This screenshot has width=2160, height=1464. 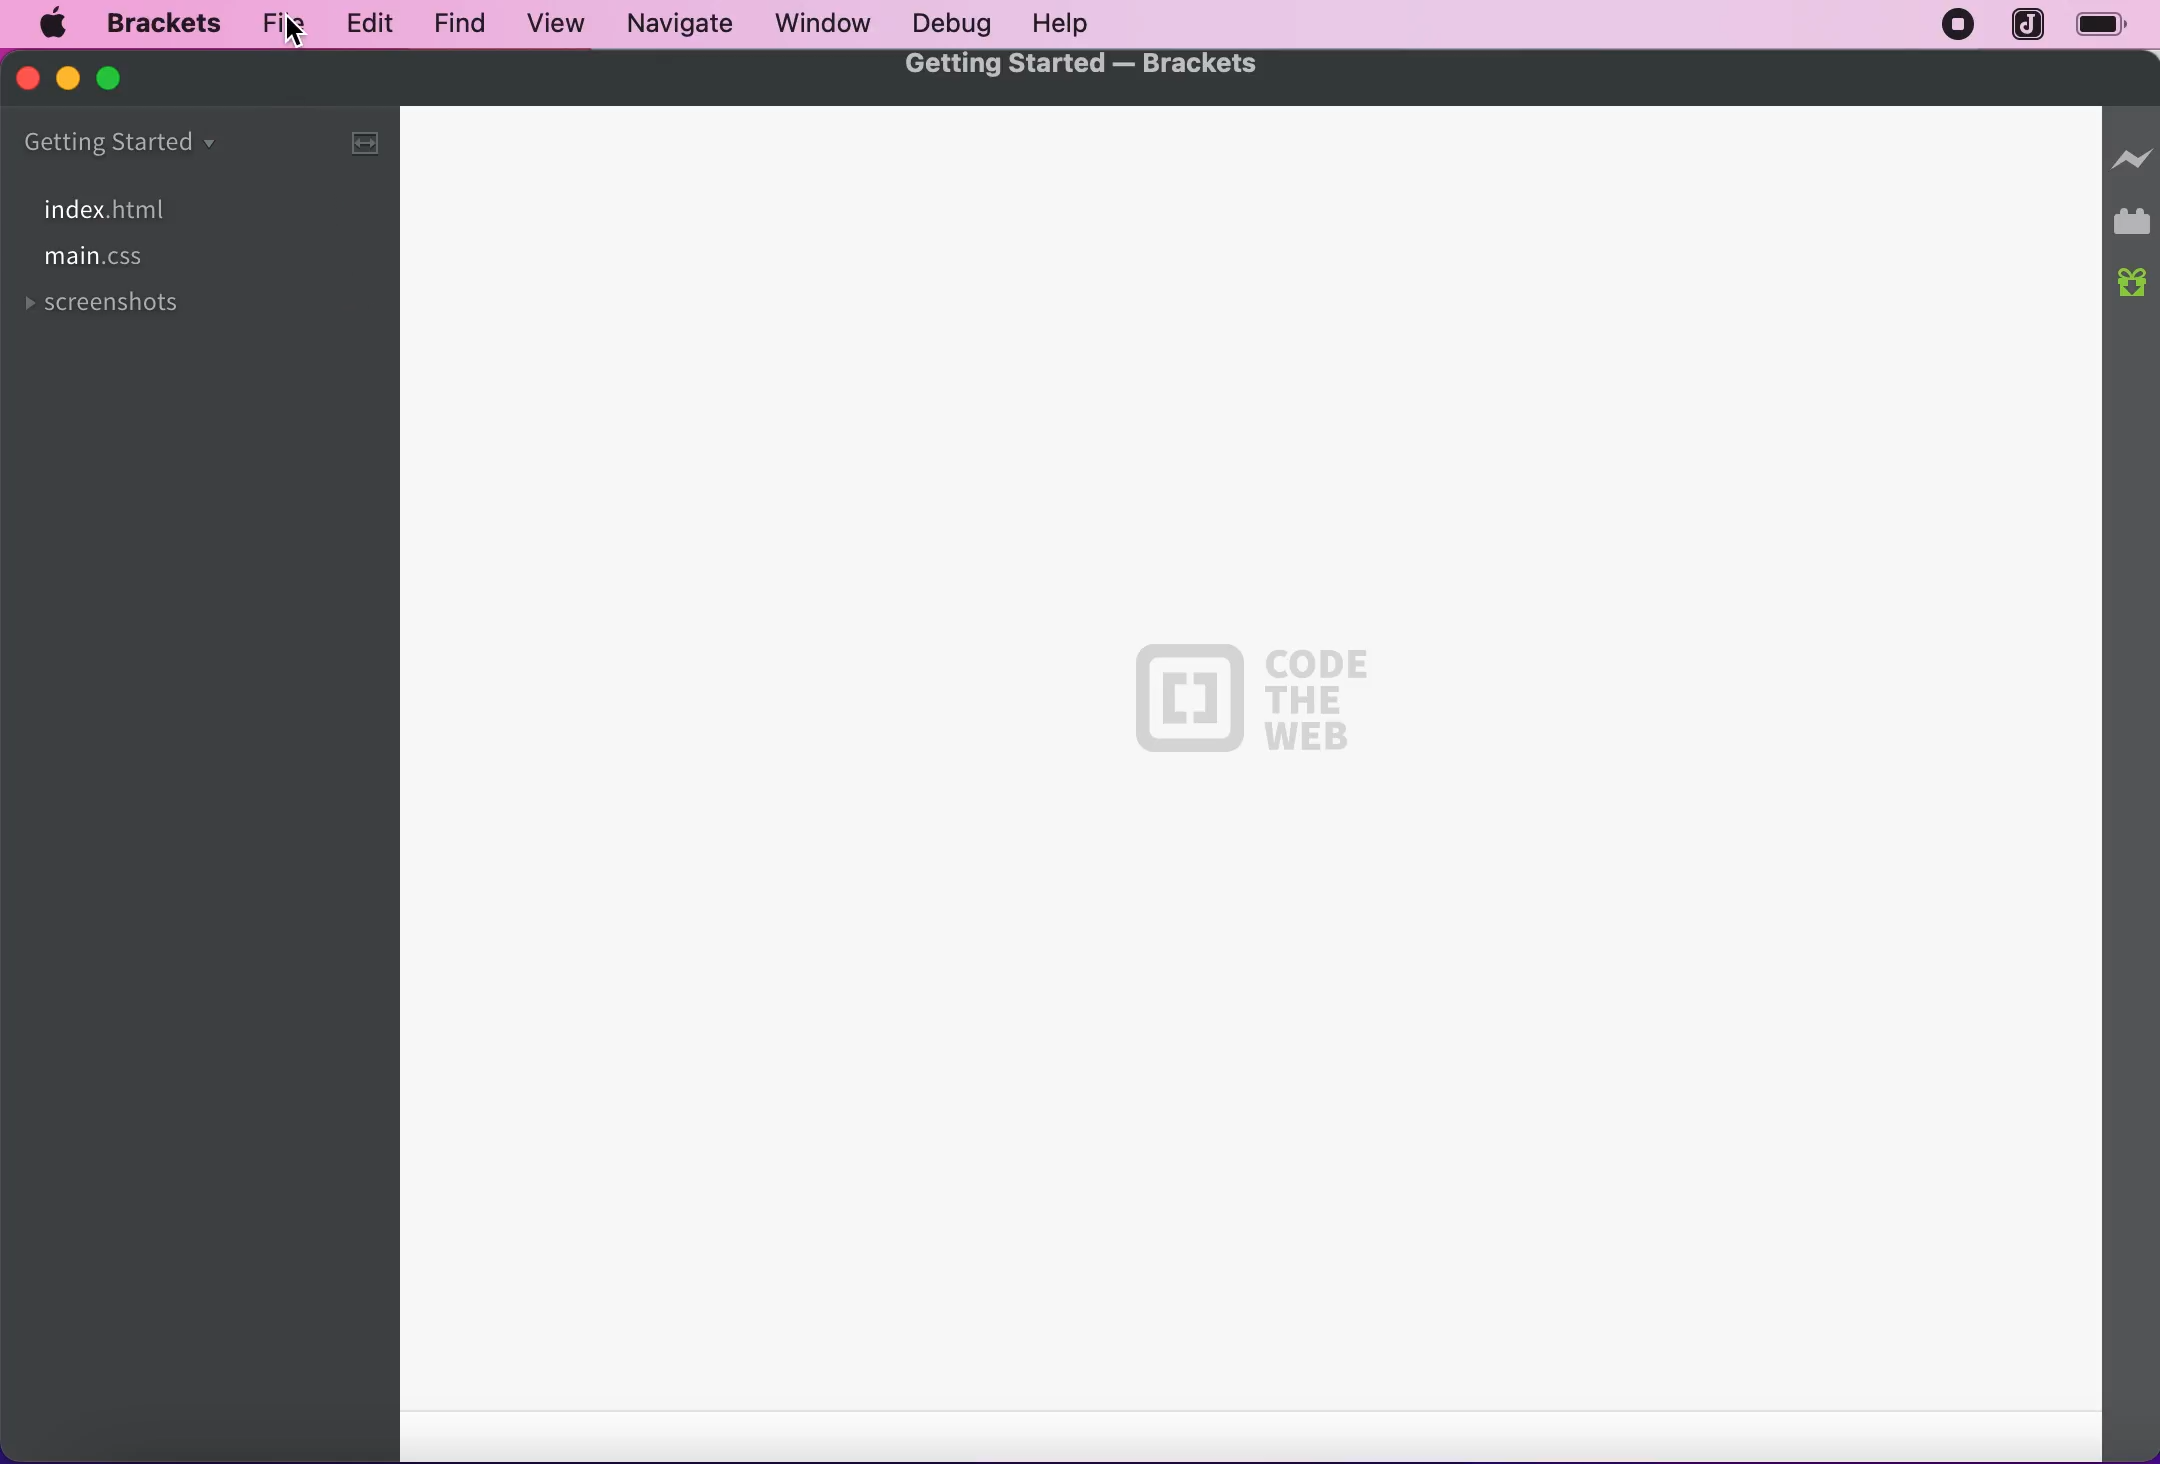 What do you see at coordinates (2111, 27) in the screenshot?
I see `battery` at bounding box center [2111, 27].